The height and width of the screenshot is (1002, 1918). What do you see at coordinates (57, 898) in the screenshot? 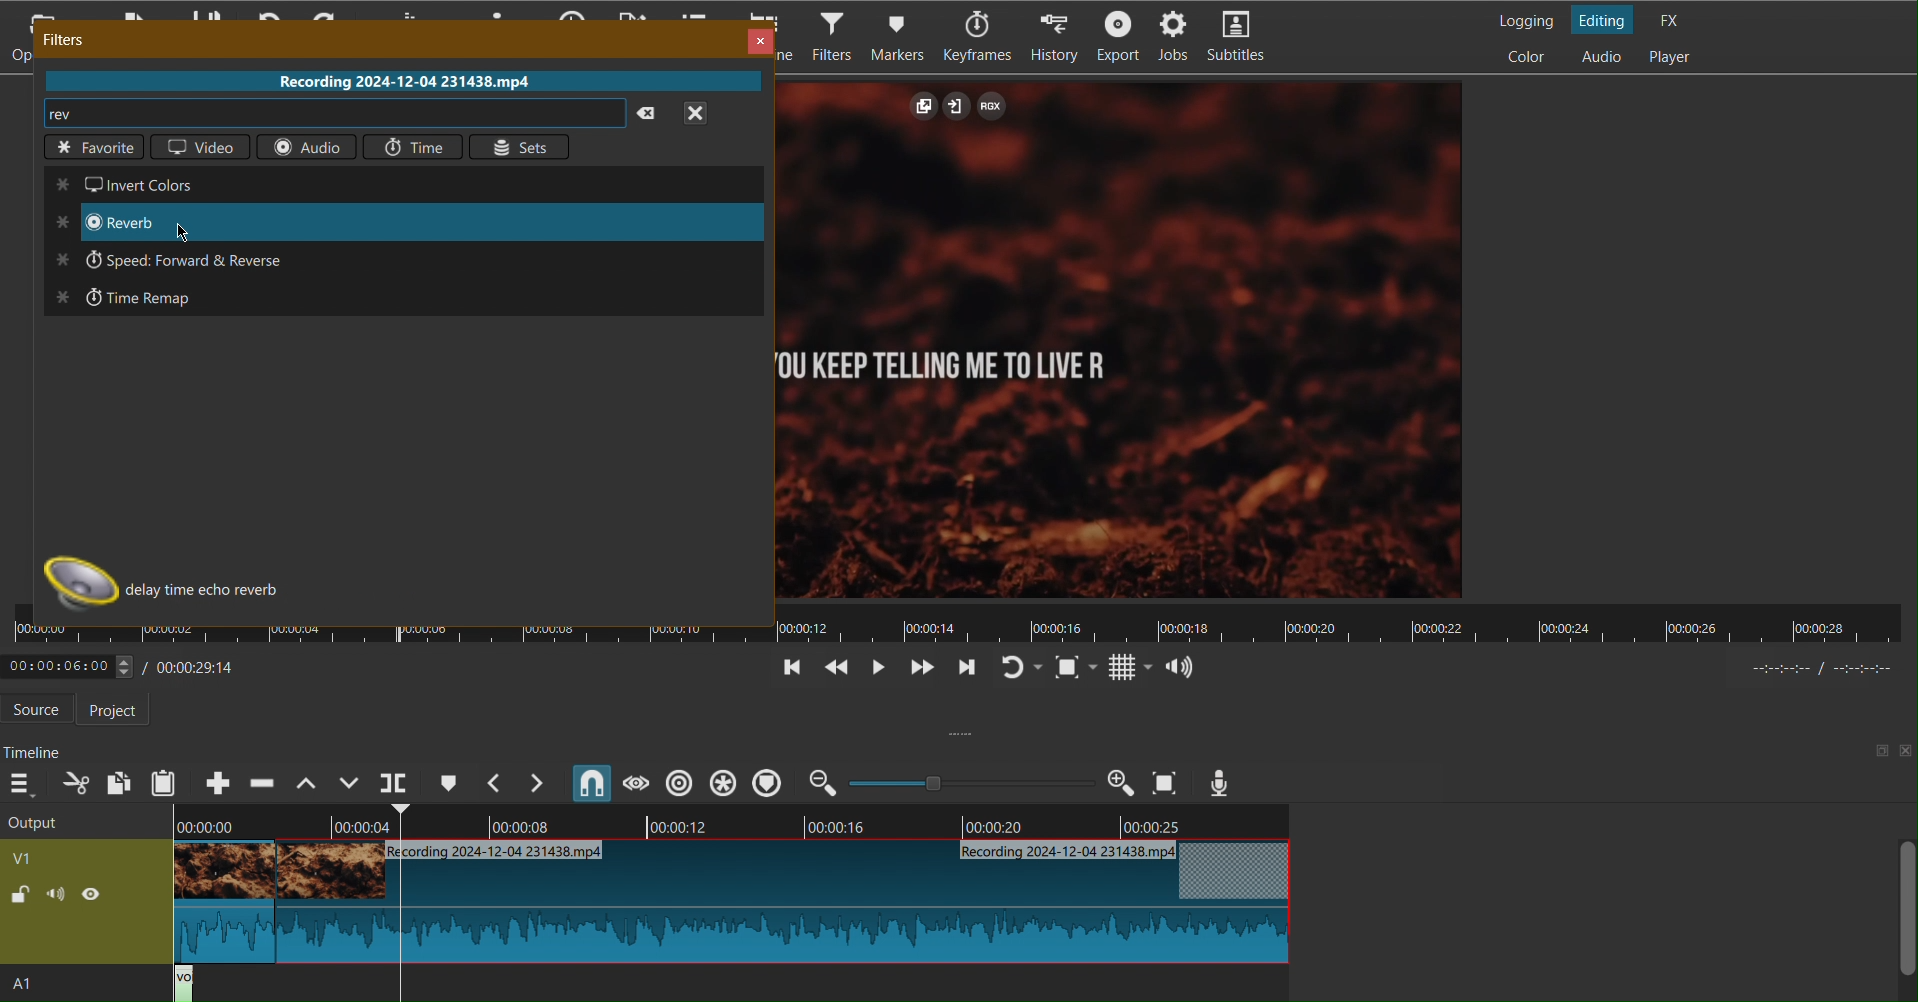
I see `sound` at bounding box center [57, 898].